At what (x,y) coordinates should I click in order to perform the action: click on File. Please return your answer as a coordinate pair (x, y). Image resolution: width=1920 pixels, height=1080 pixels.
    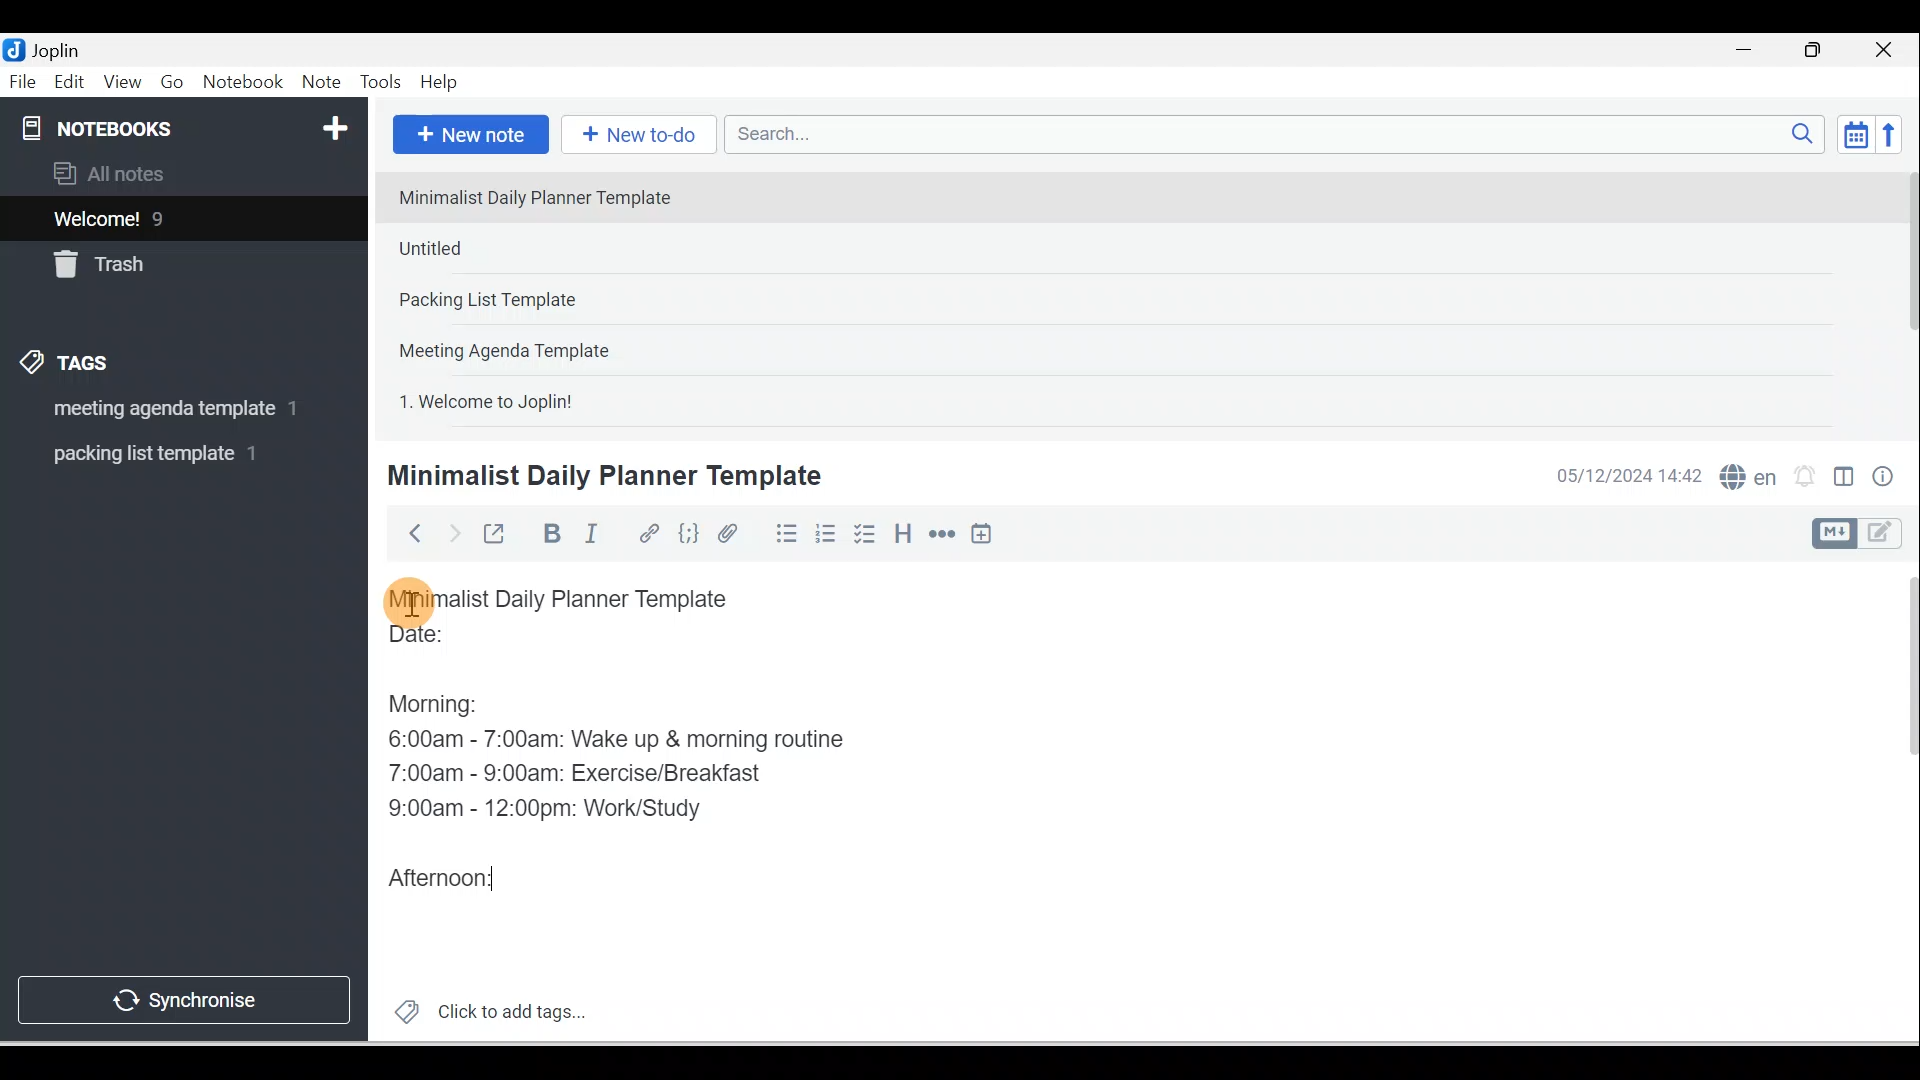
    Looking at the image, I should click on (24, 80).